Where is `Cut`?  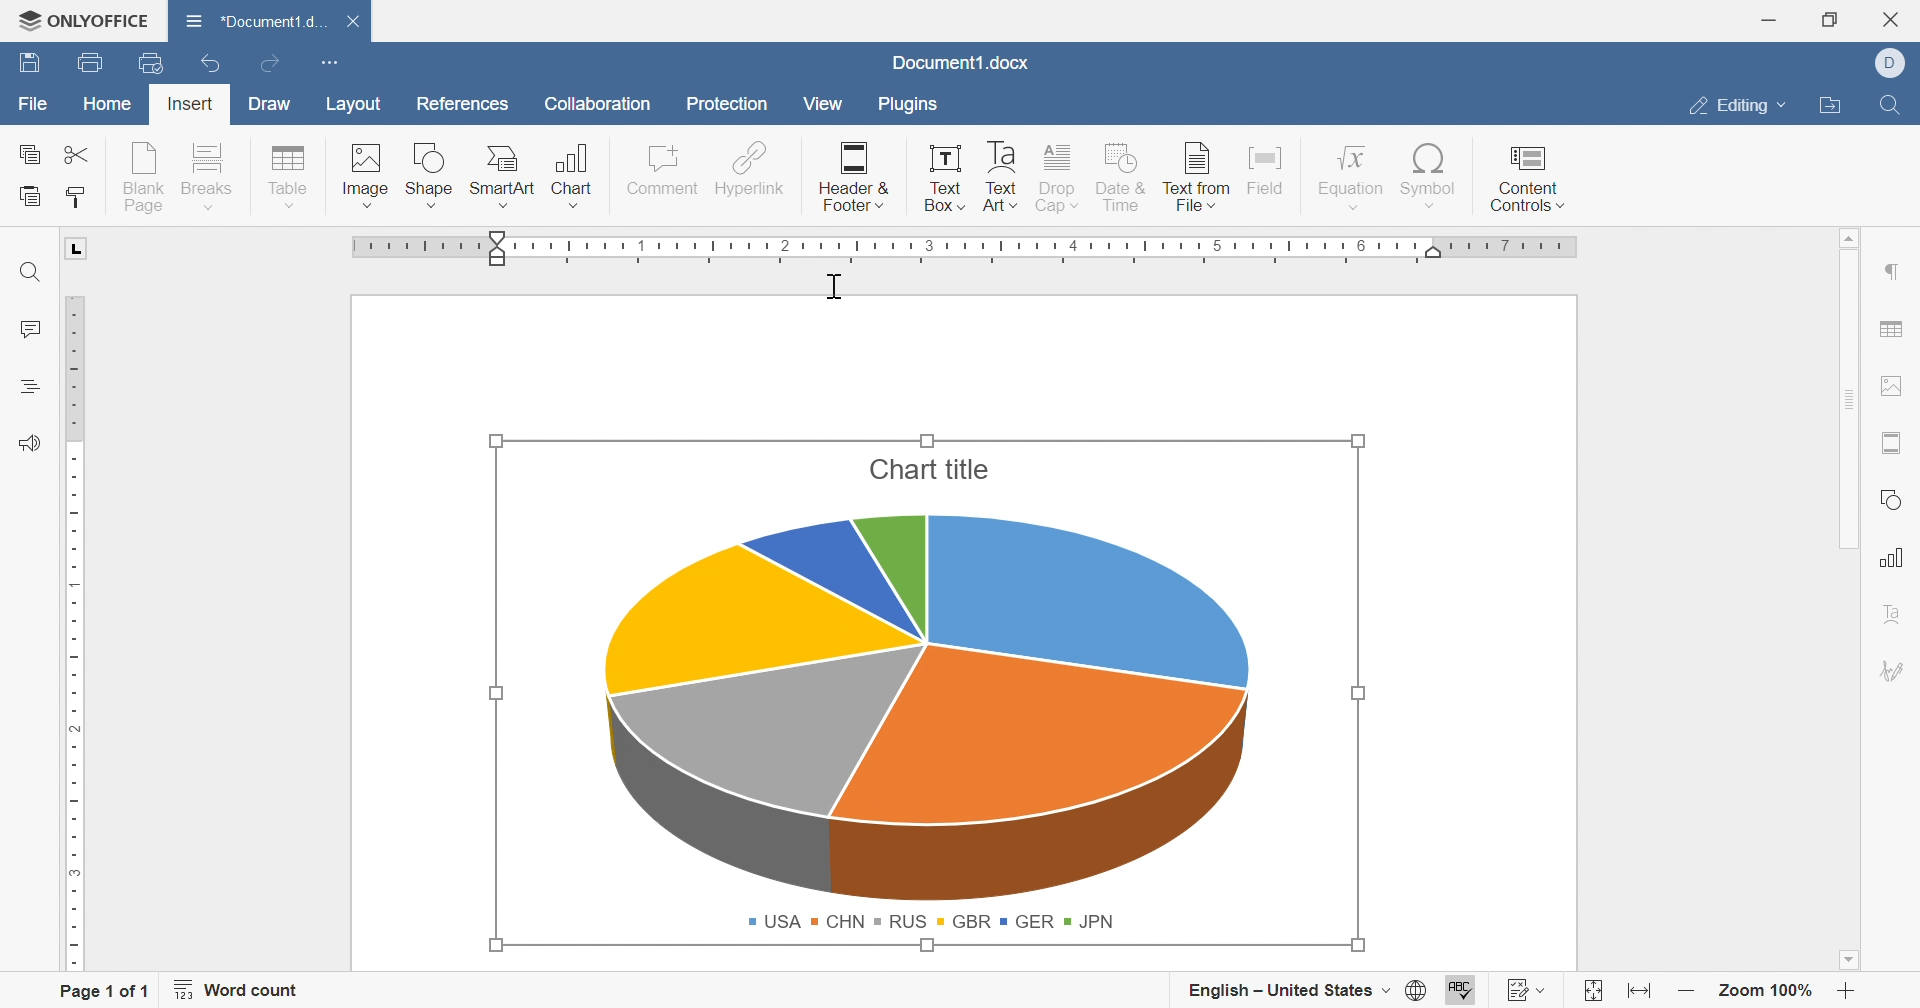
Cut is located at coordinates (80, 153).